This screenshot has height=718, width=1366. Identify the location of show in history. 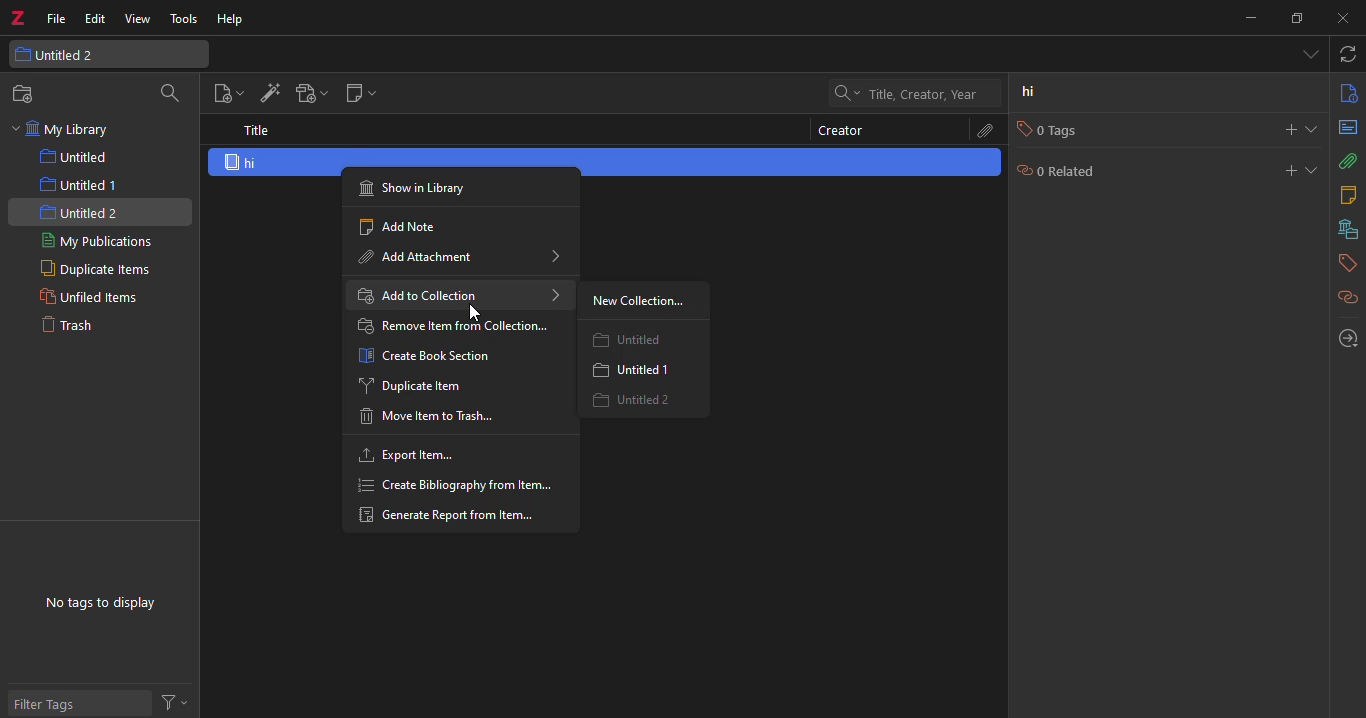
(419, 187).